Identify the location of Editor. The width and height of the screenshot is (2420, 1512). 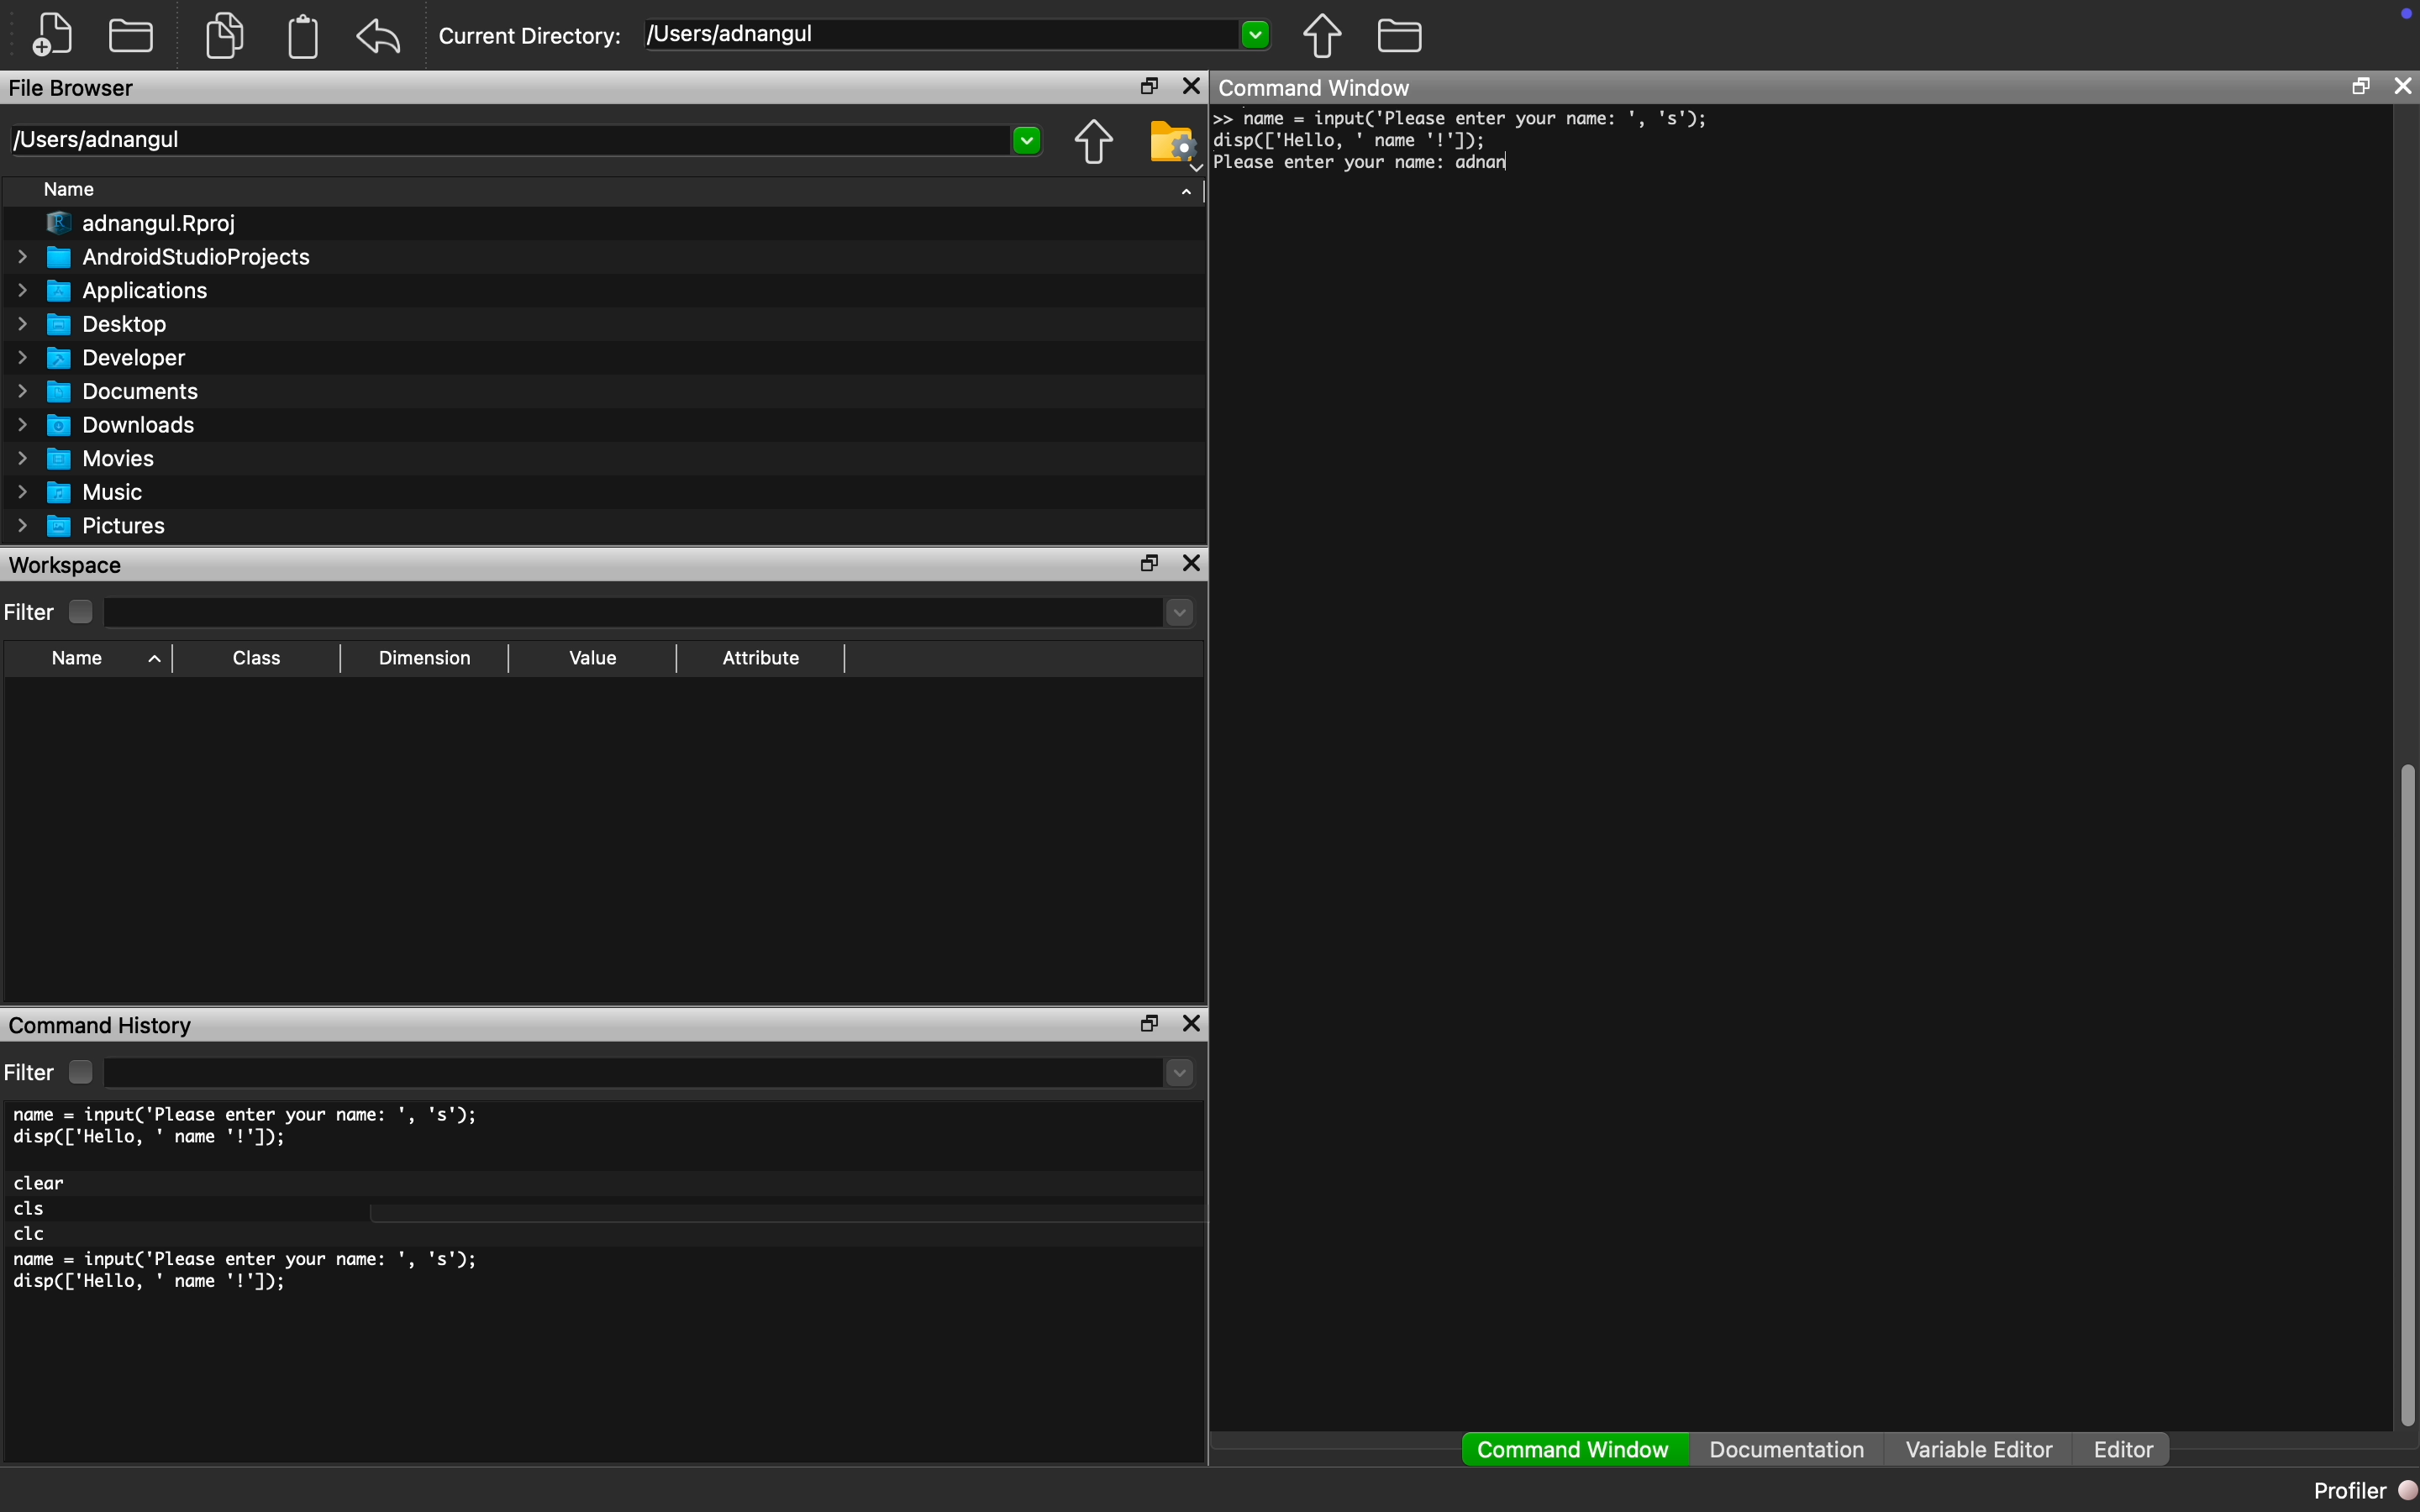
(2132, 1450).